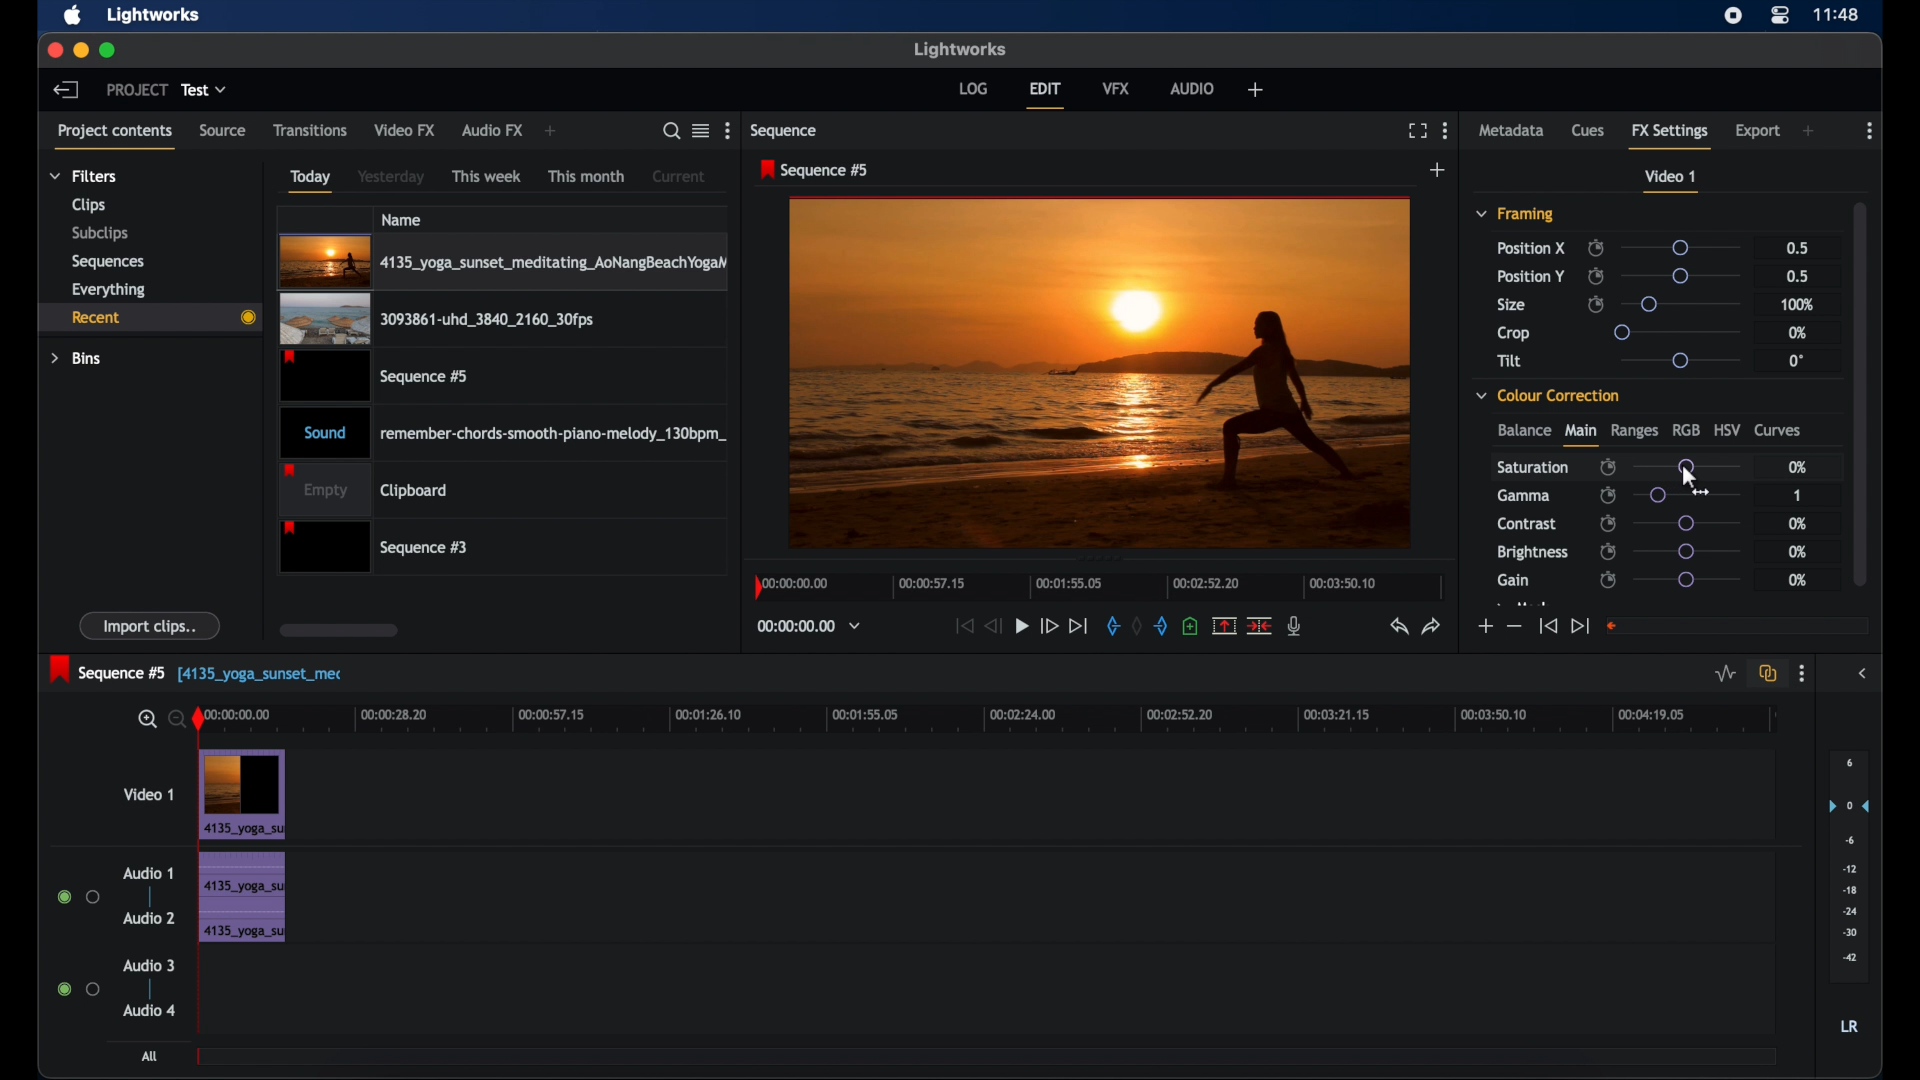  Describe the element at coordinates (154, 16) in the screenshot. I see `lightworks` at that location.